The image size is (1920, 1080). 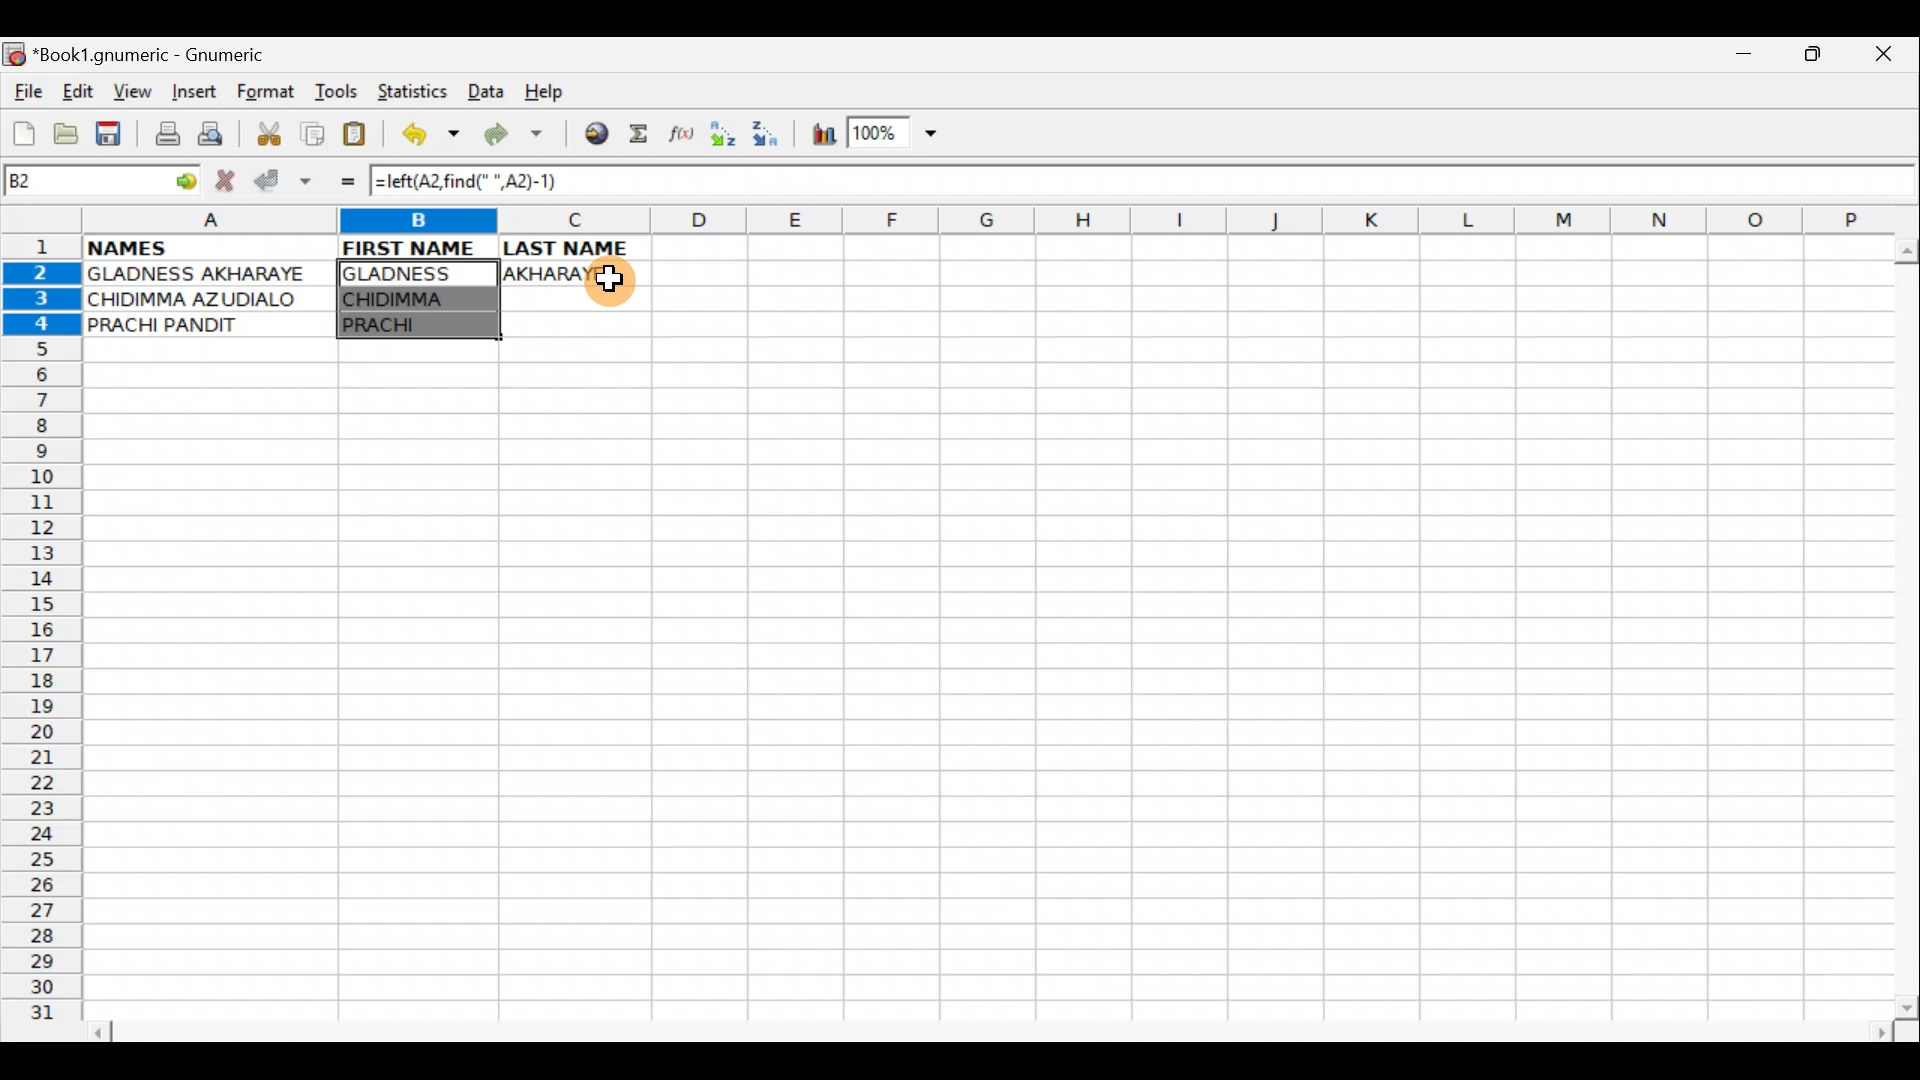 What do you see at coordinates (729, 138) in the screenshot?
I see `Sort Ascending order` at bounding box center [729, 138].